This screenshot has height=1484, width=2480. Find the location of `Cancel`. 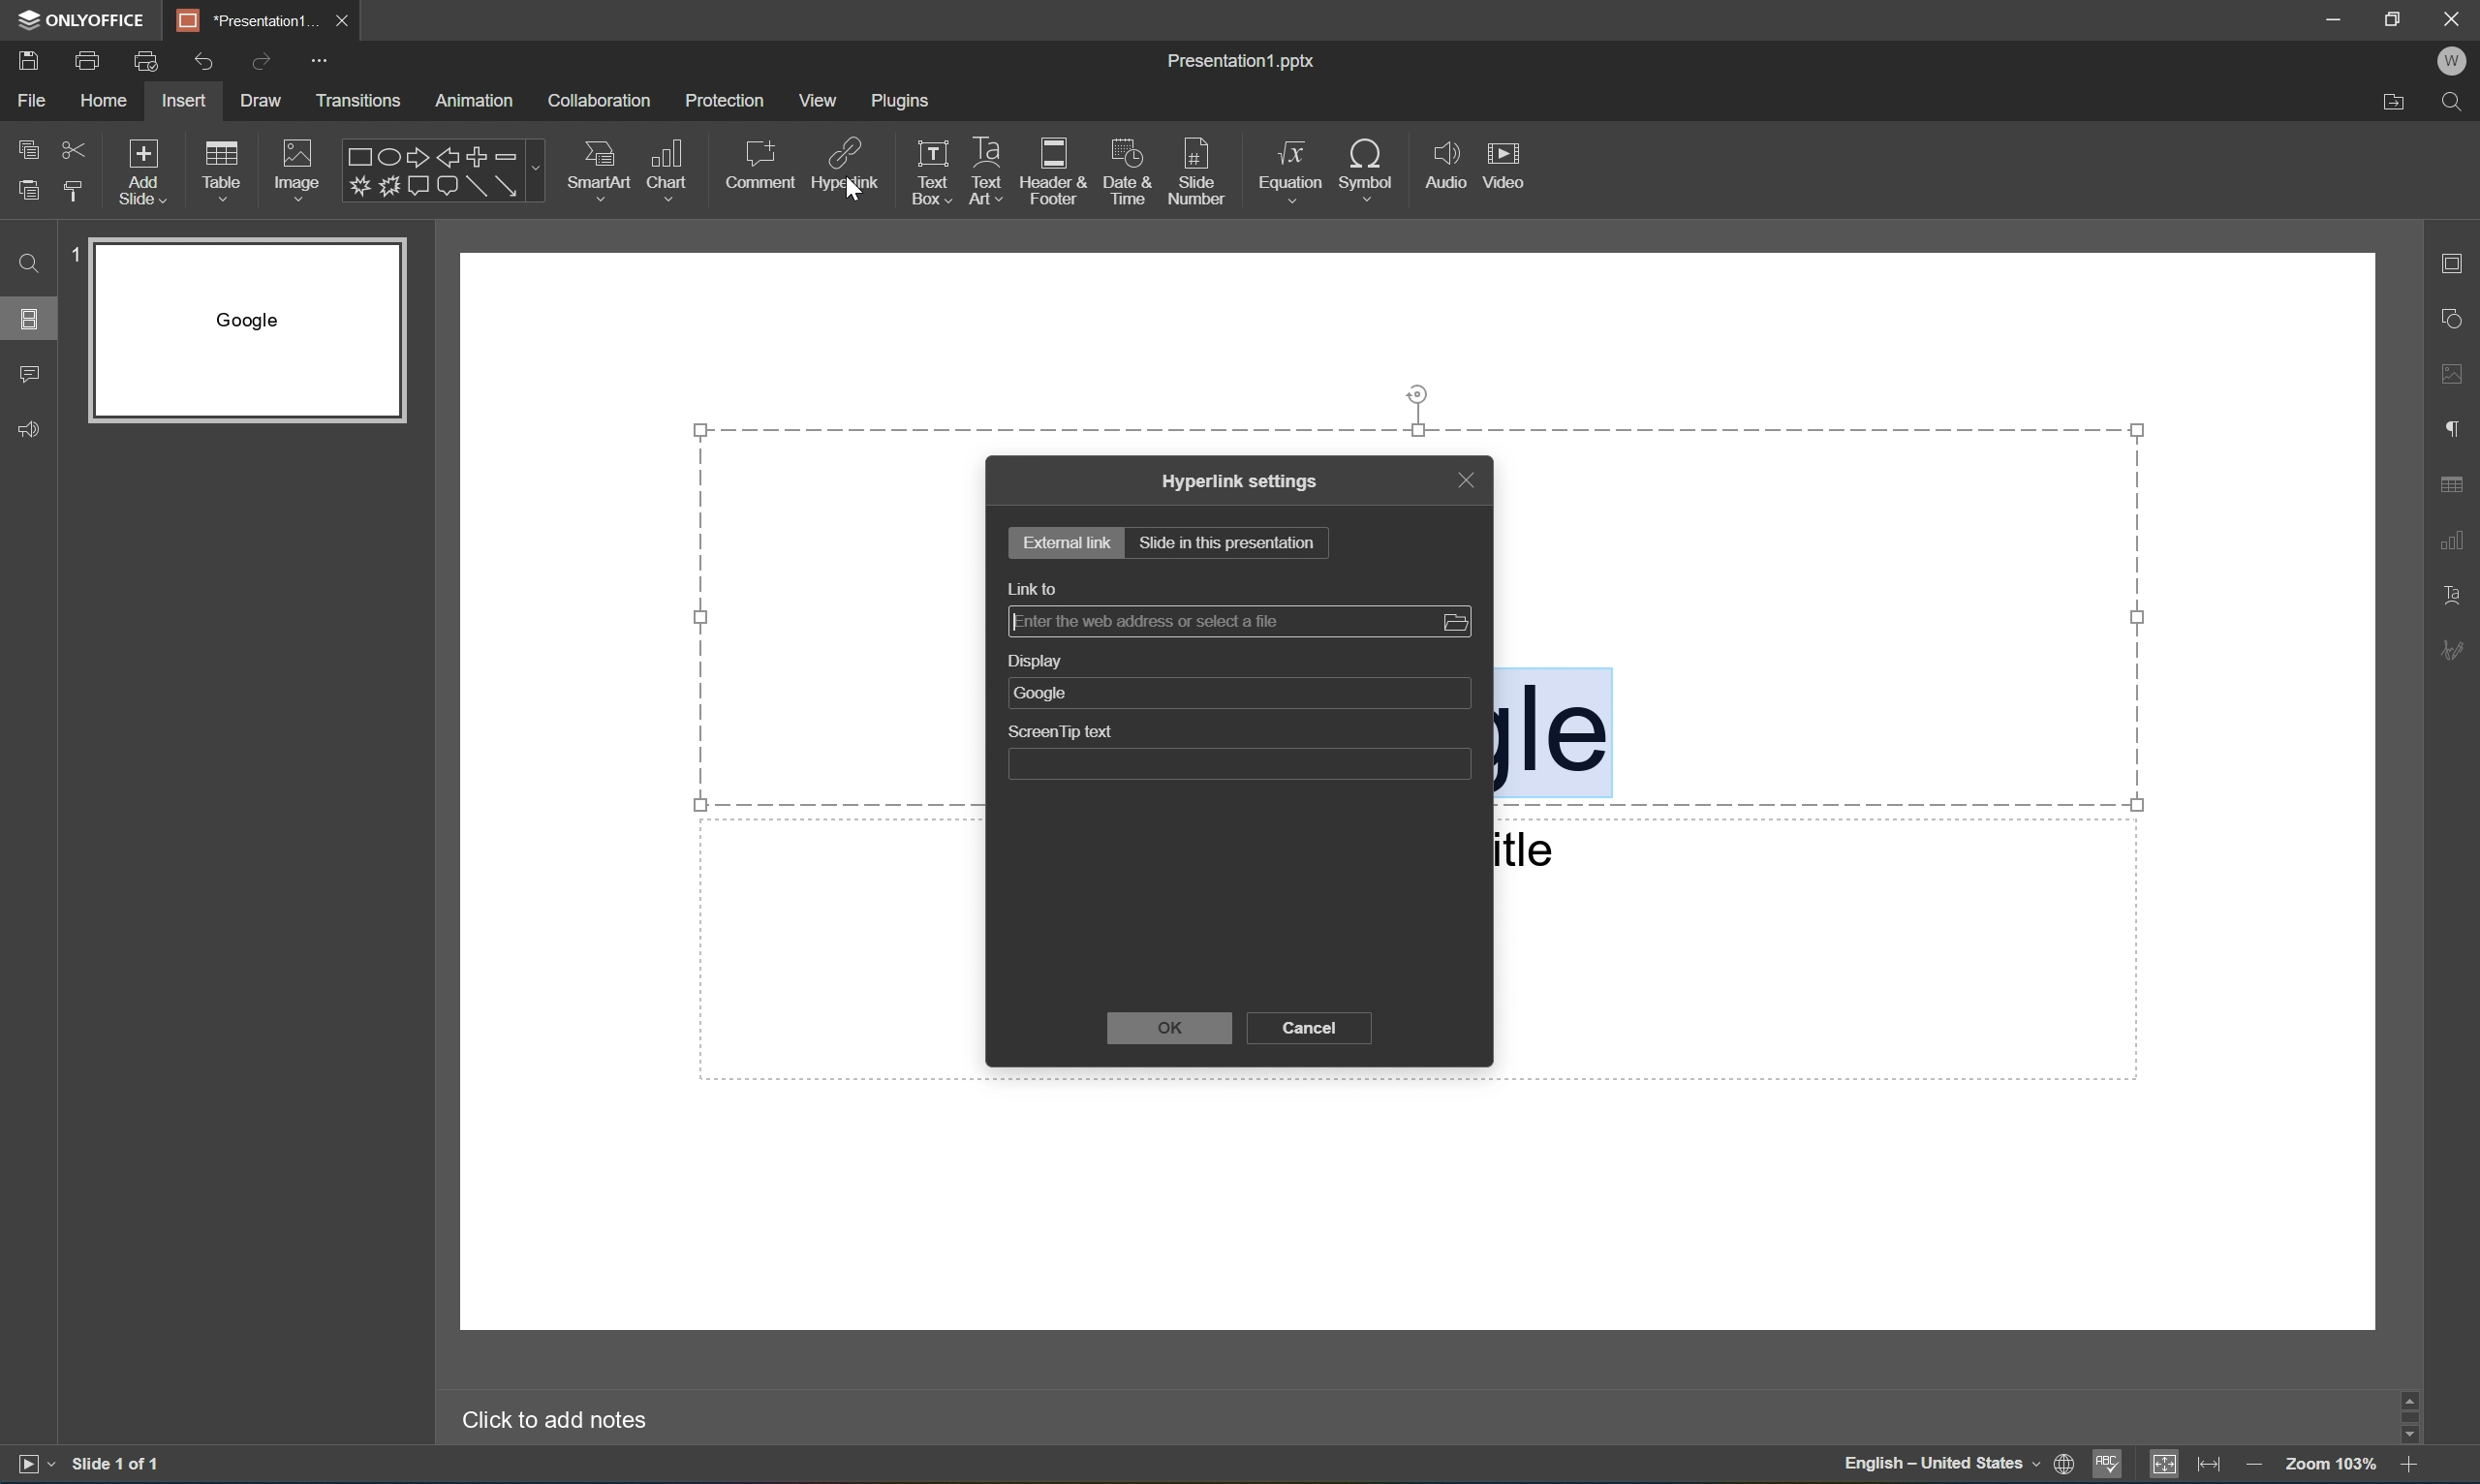

Cancel is located at coordinates (1311, 1030).